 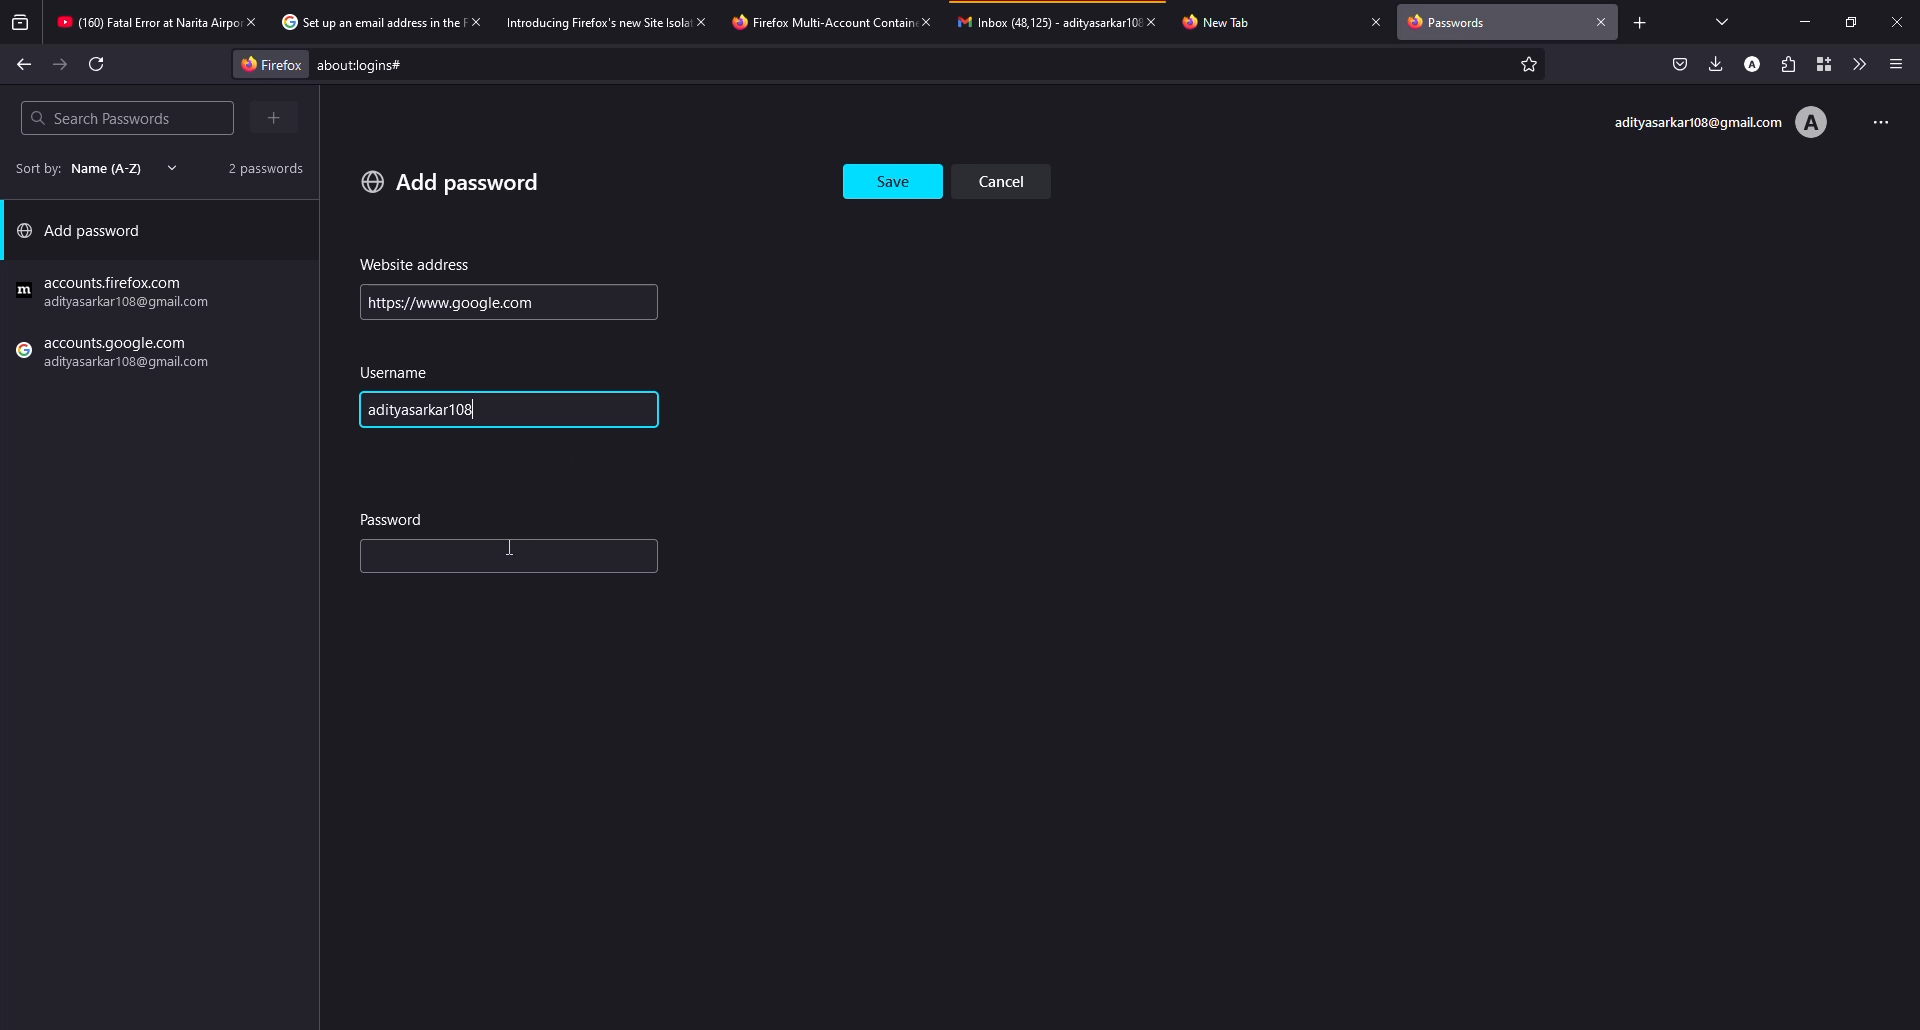 I want to click on save, so click(x=895, y=176).